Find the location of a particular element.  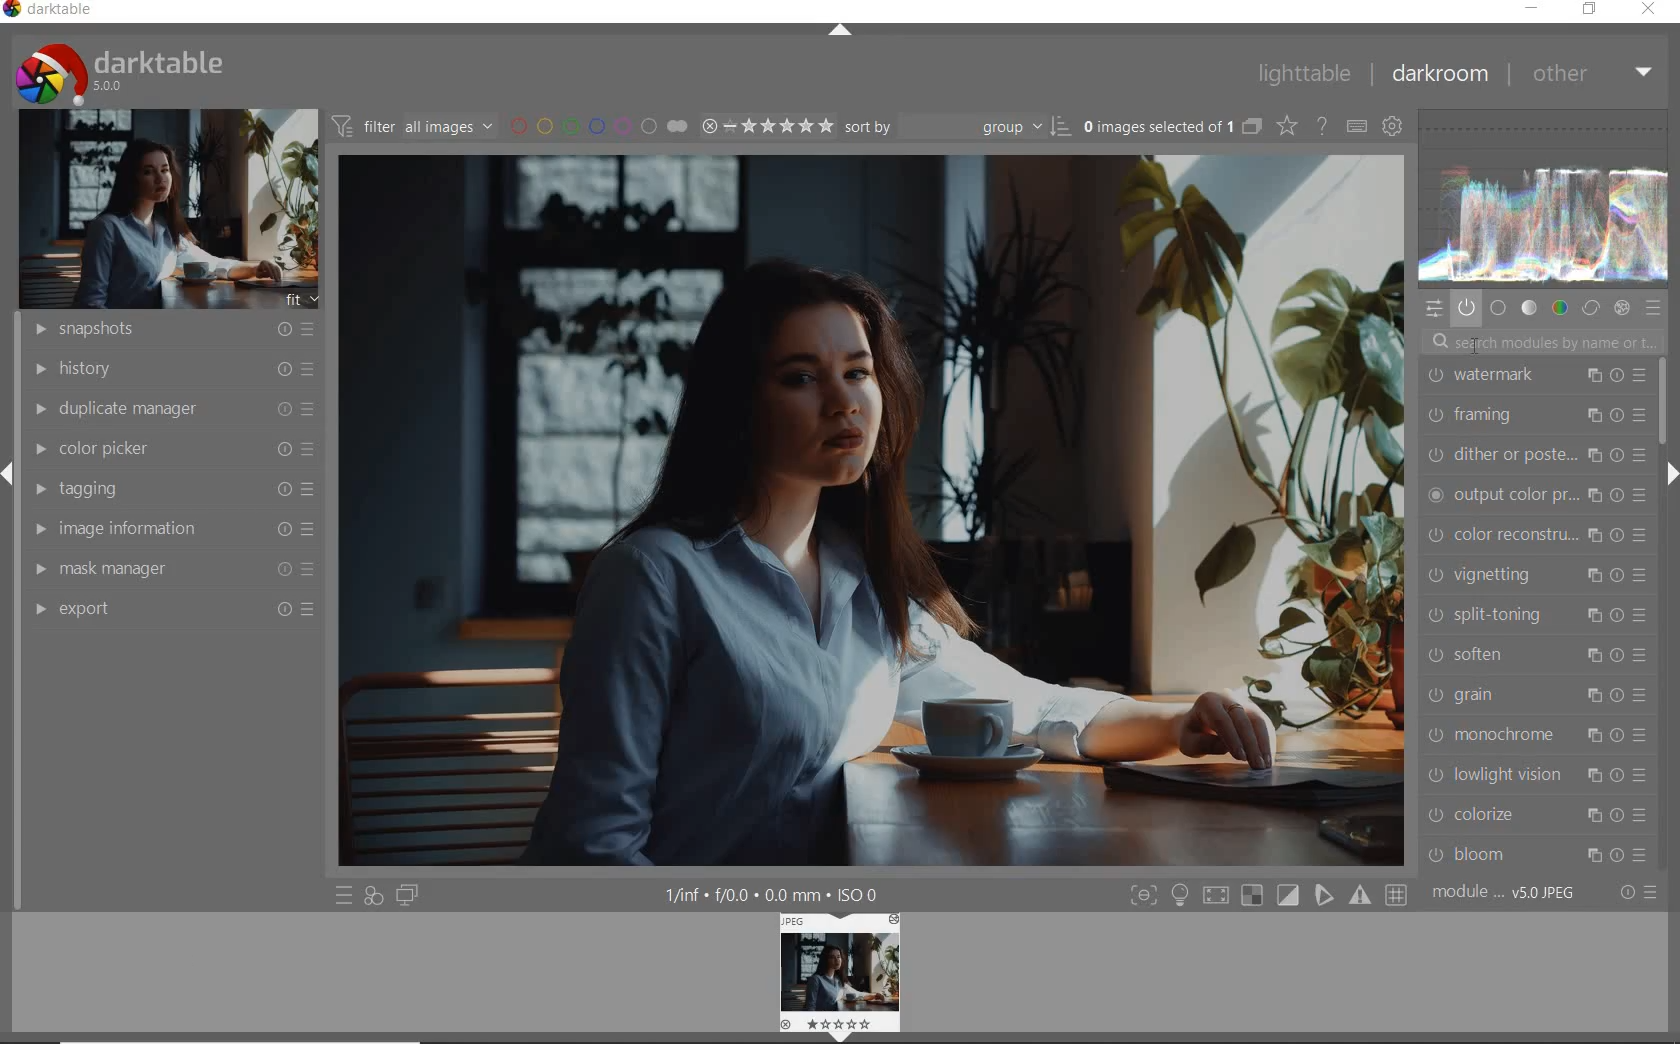

filter by image color label is located at coordinates (597, 124).